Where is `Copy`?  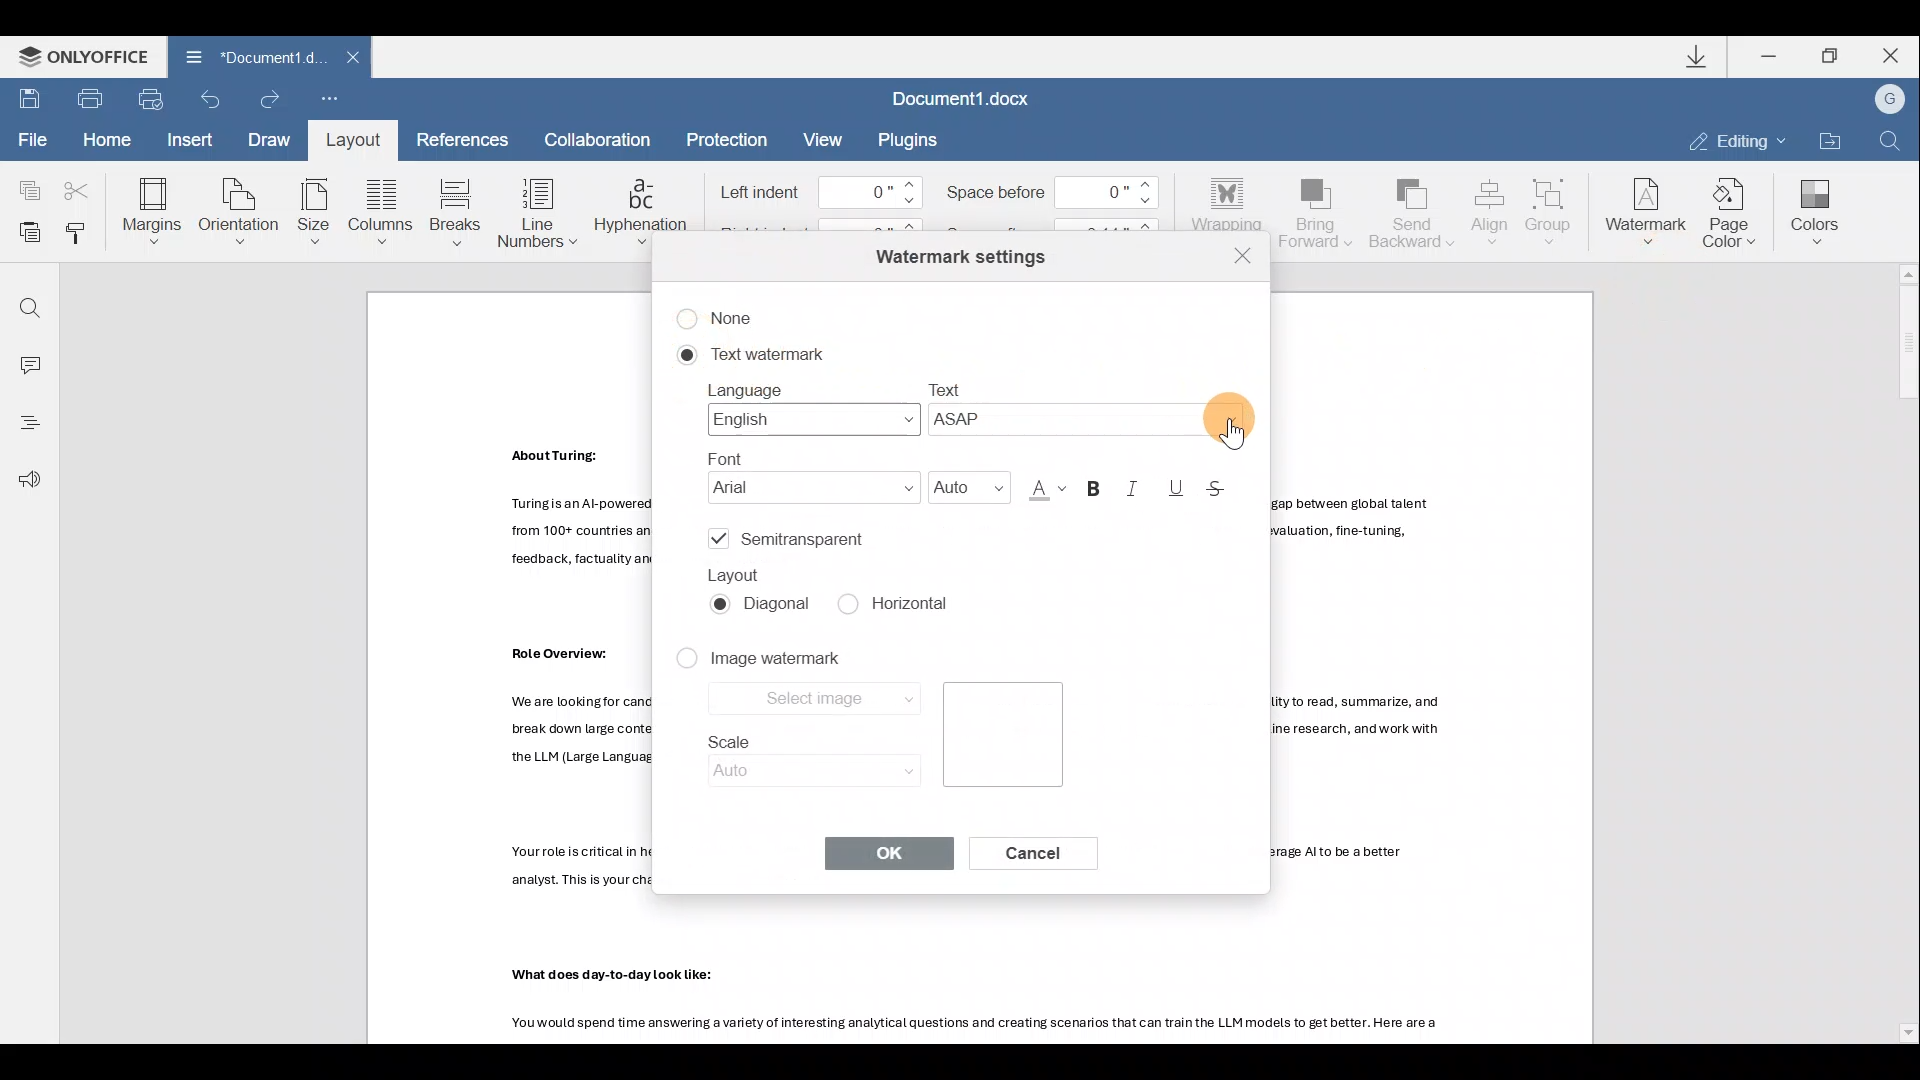 Copy is located at coordinates (25, 187).